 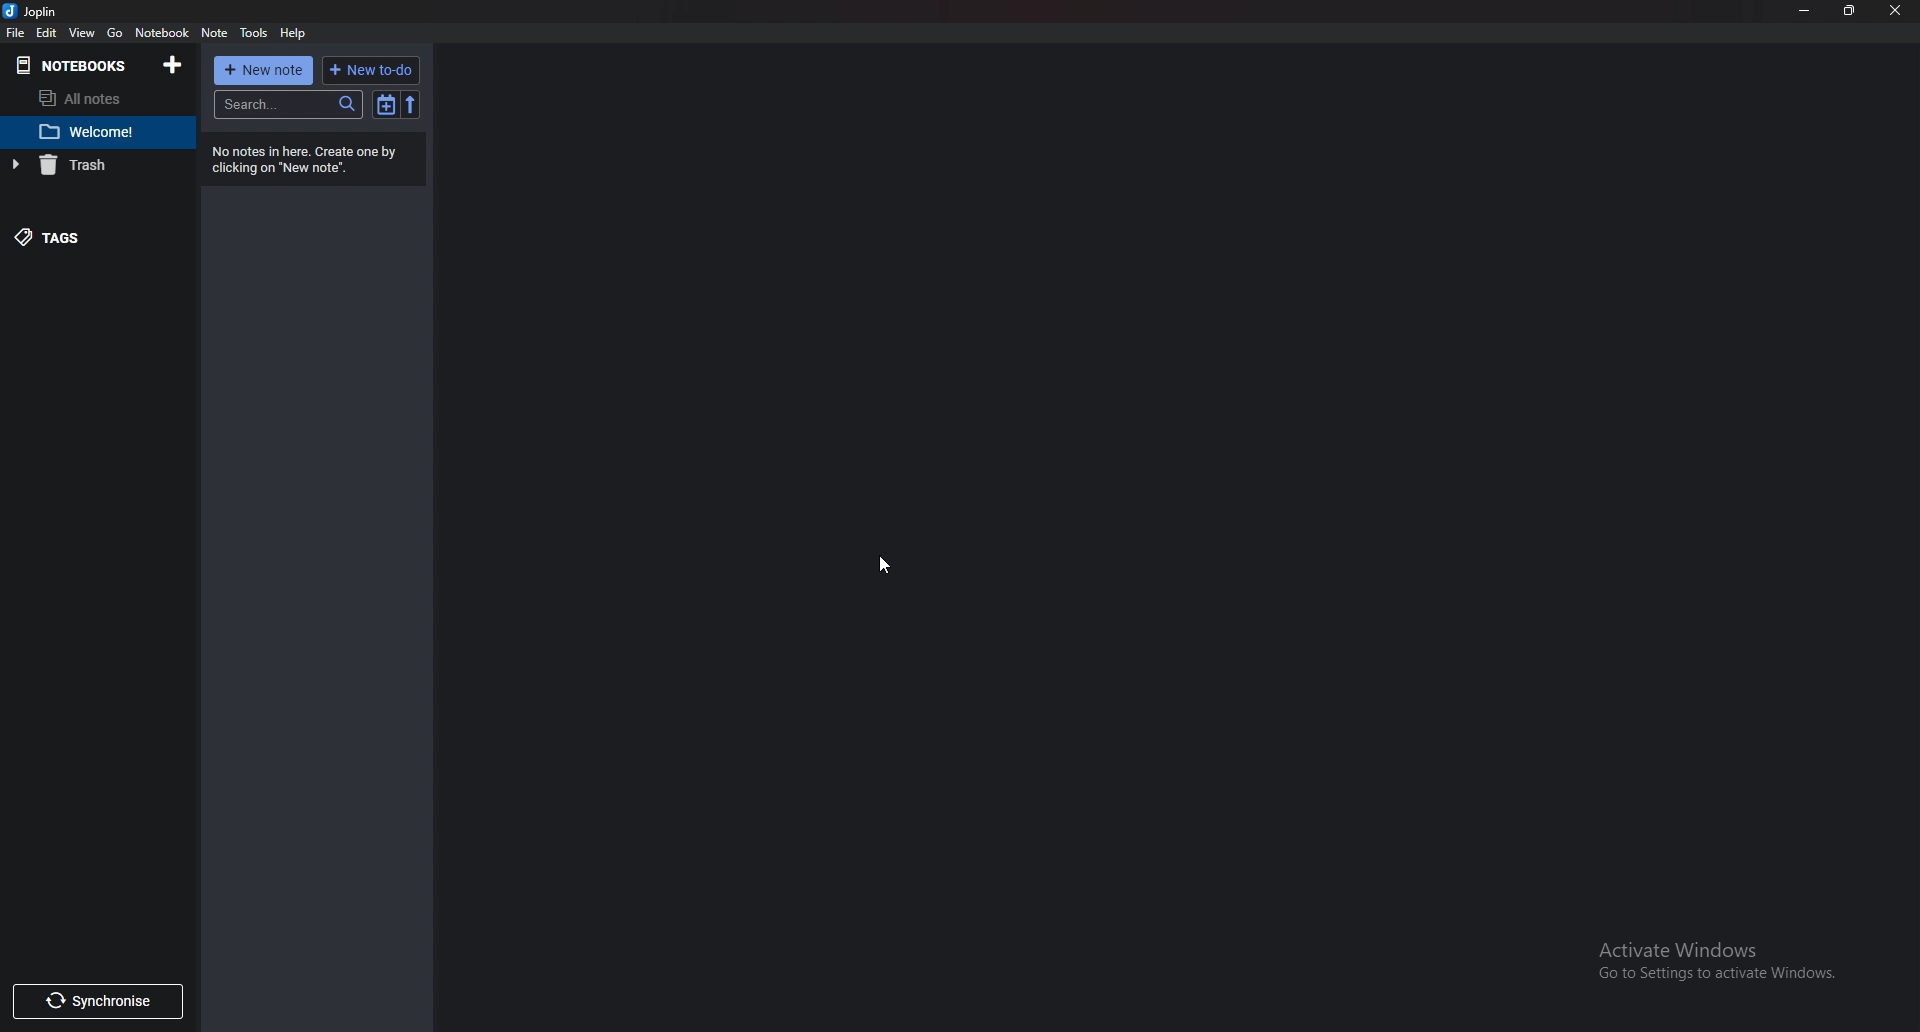 I want to click on file, so click(x=18, y=33).